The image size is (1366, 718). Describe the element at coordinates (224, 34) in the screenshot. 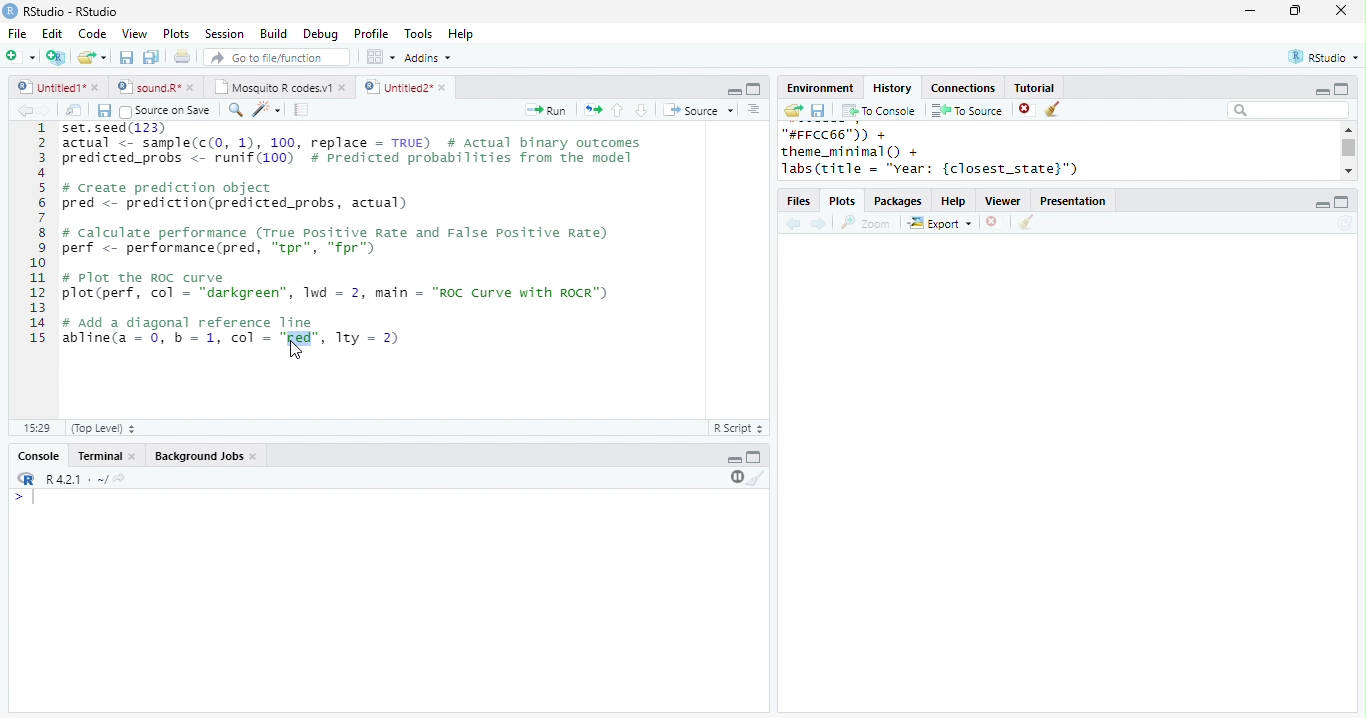

I see `Session` at that location.